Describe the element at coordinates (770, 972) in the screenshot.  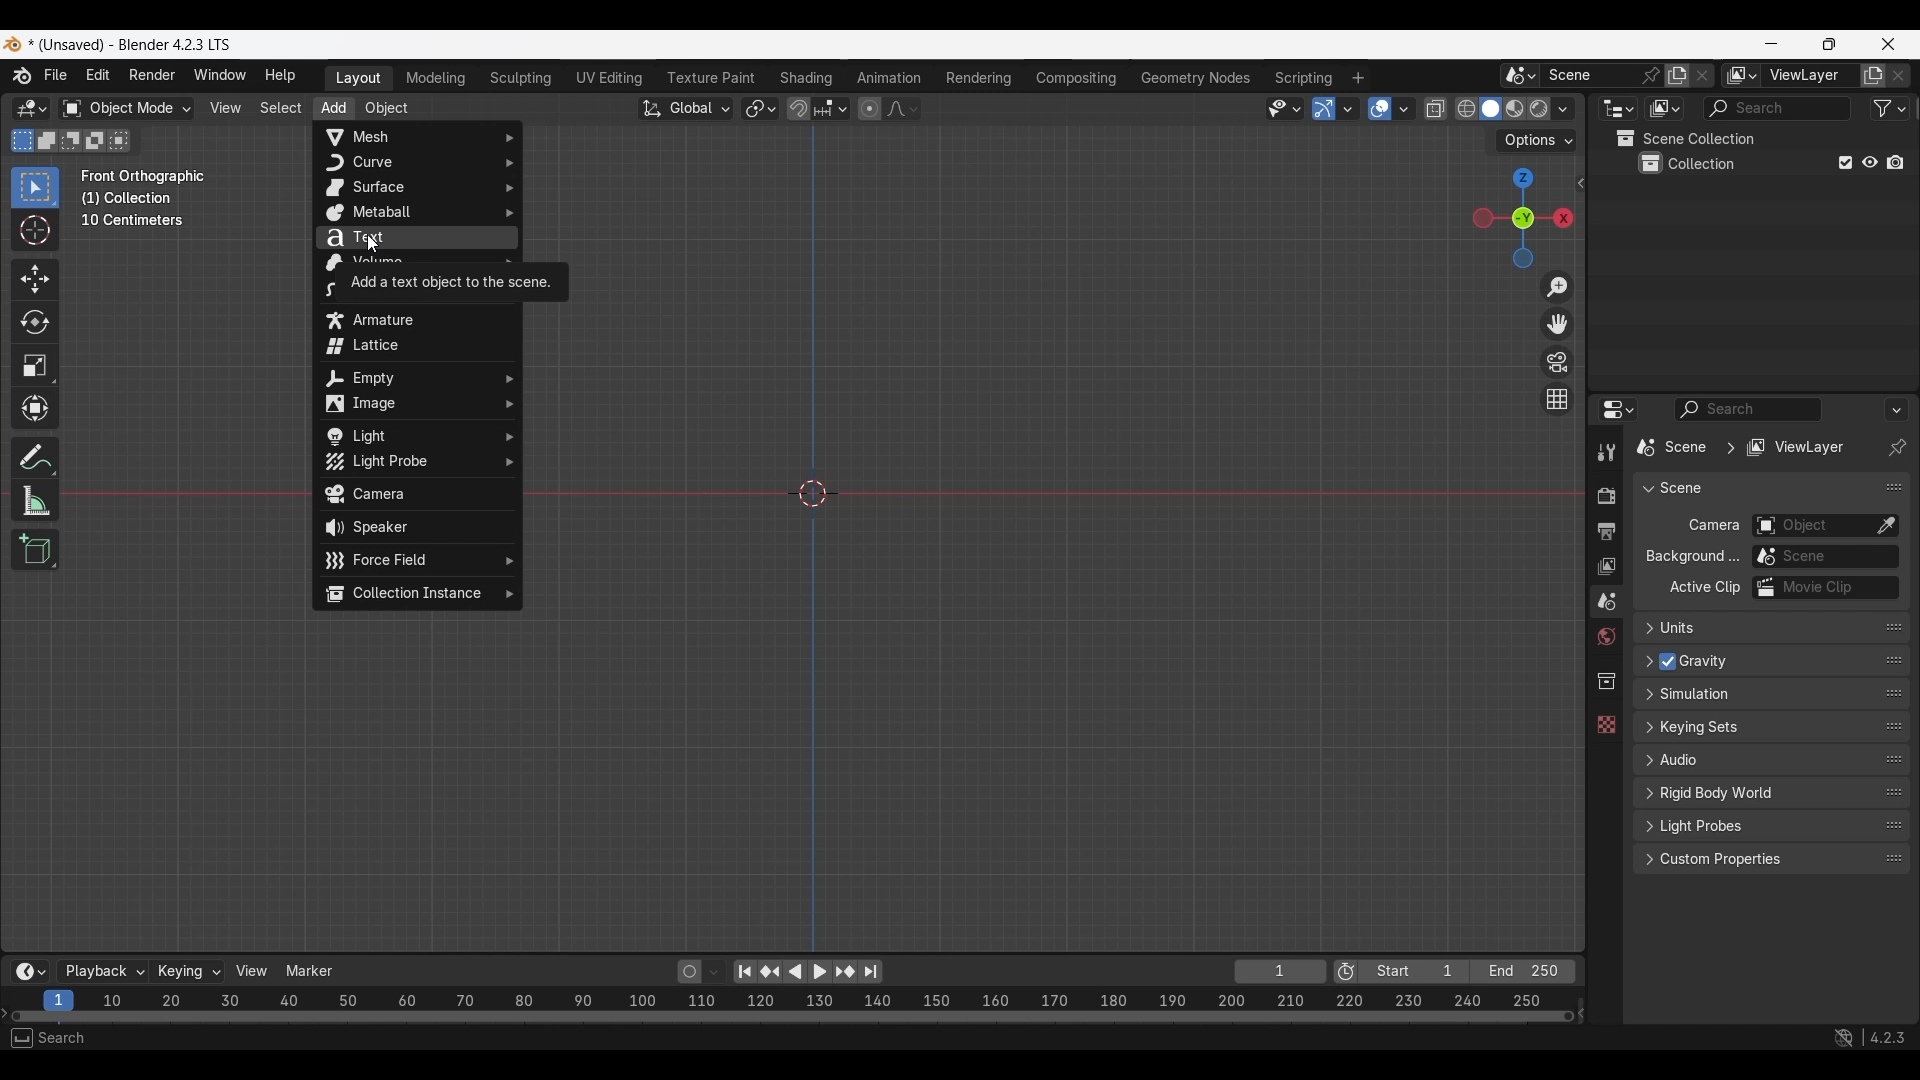
I see `Jump to key frame` at that location.